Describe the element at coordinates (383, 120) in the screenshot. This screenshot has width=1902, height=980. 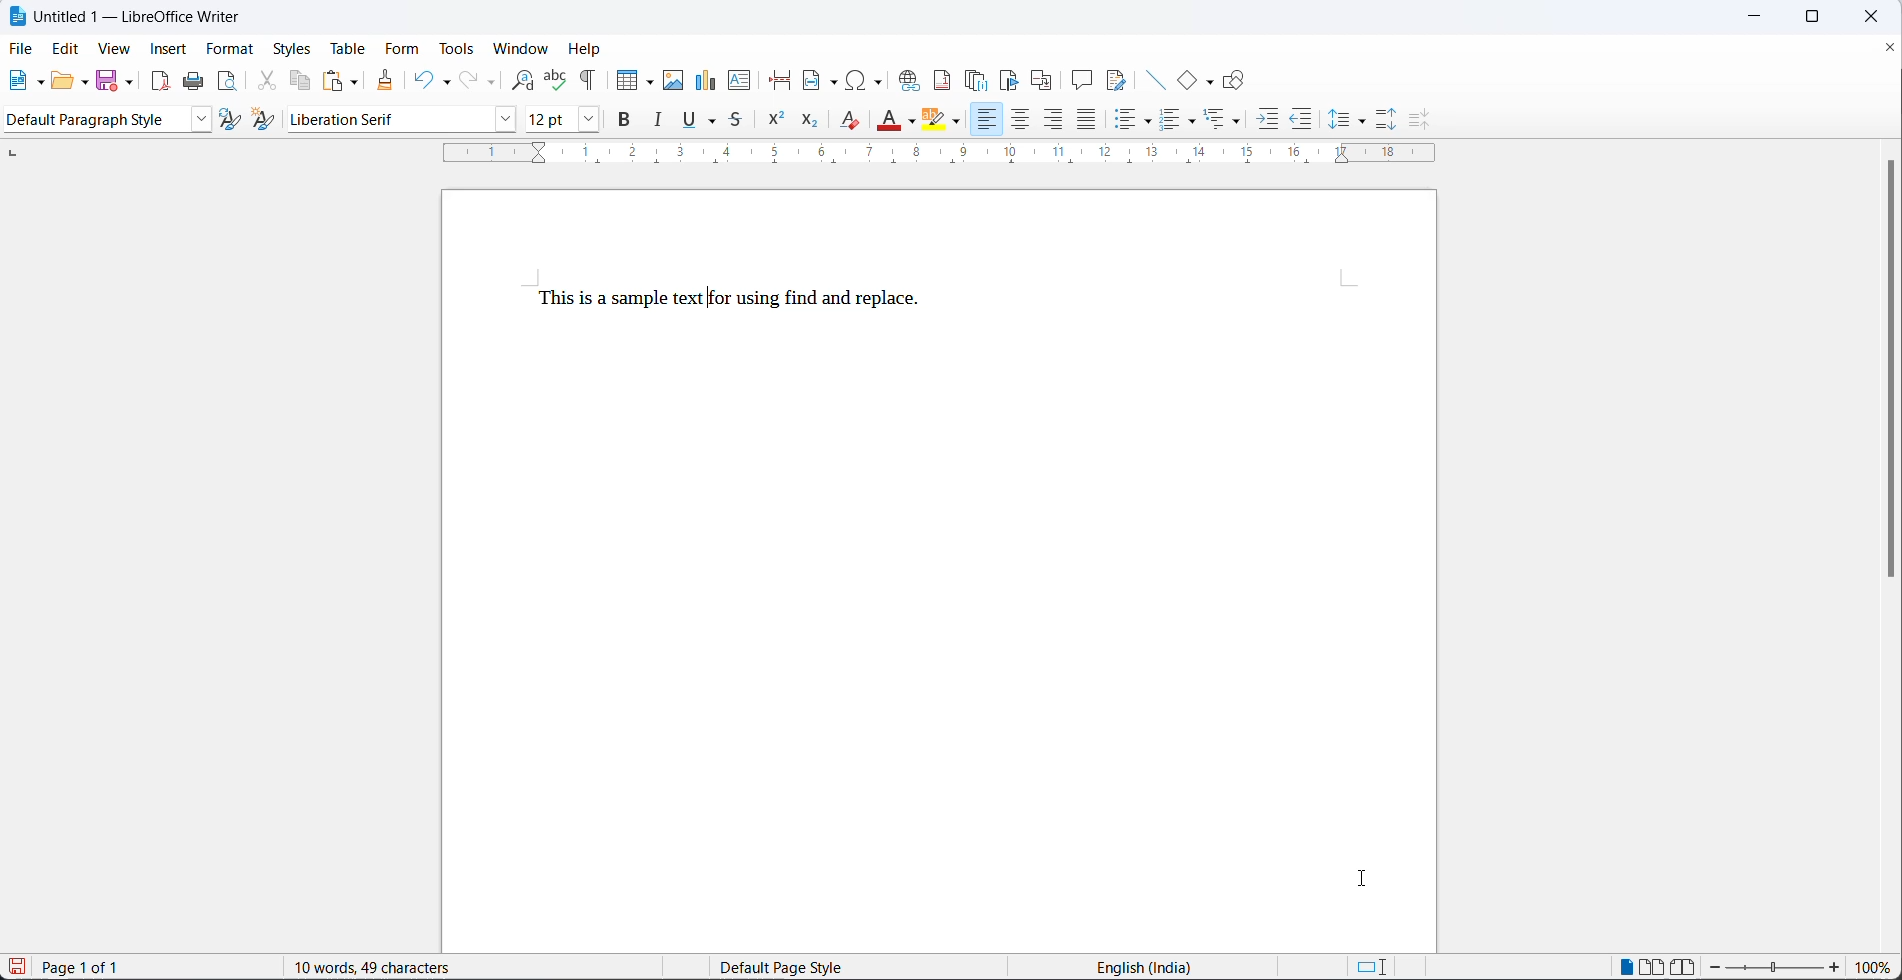
I see `font name` at that location.